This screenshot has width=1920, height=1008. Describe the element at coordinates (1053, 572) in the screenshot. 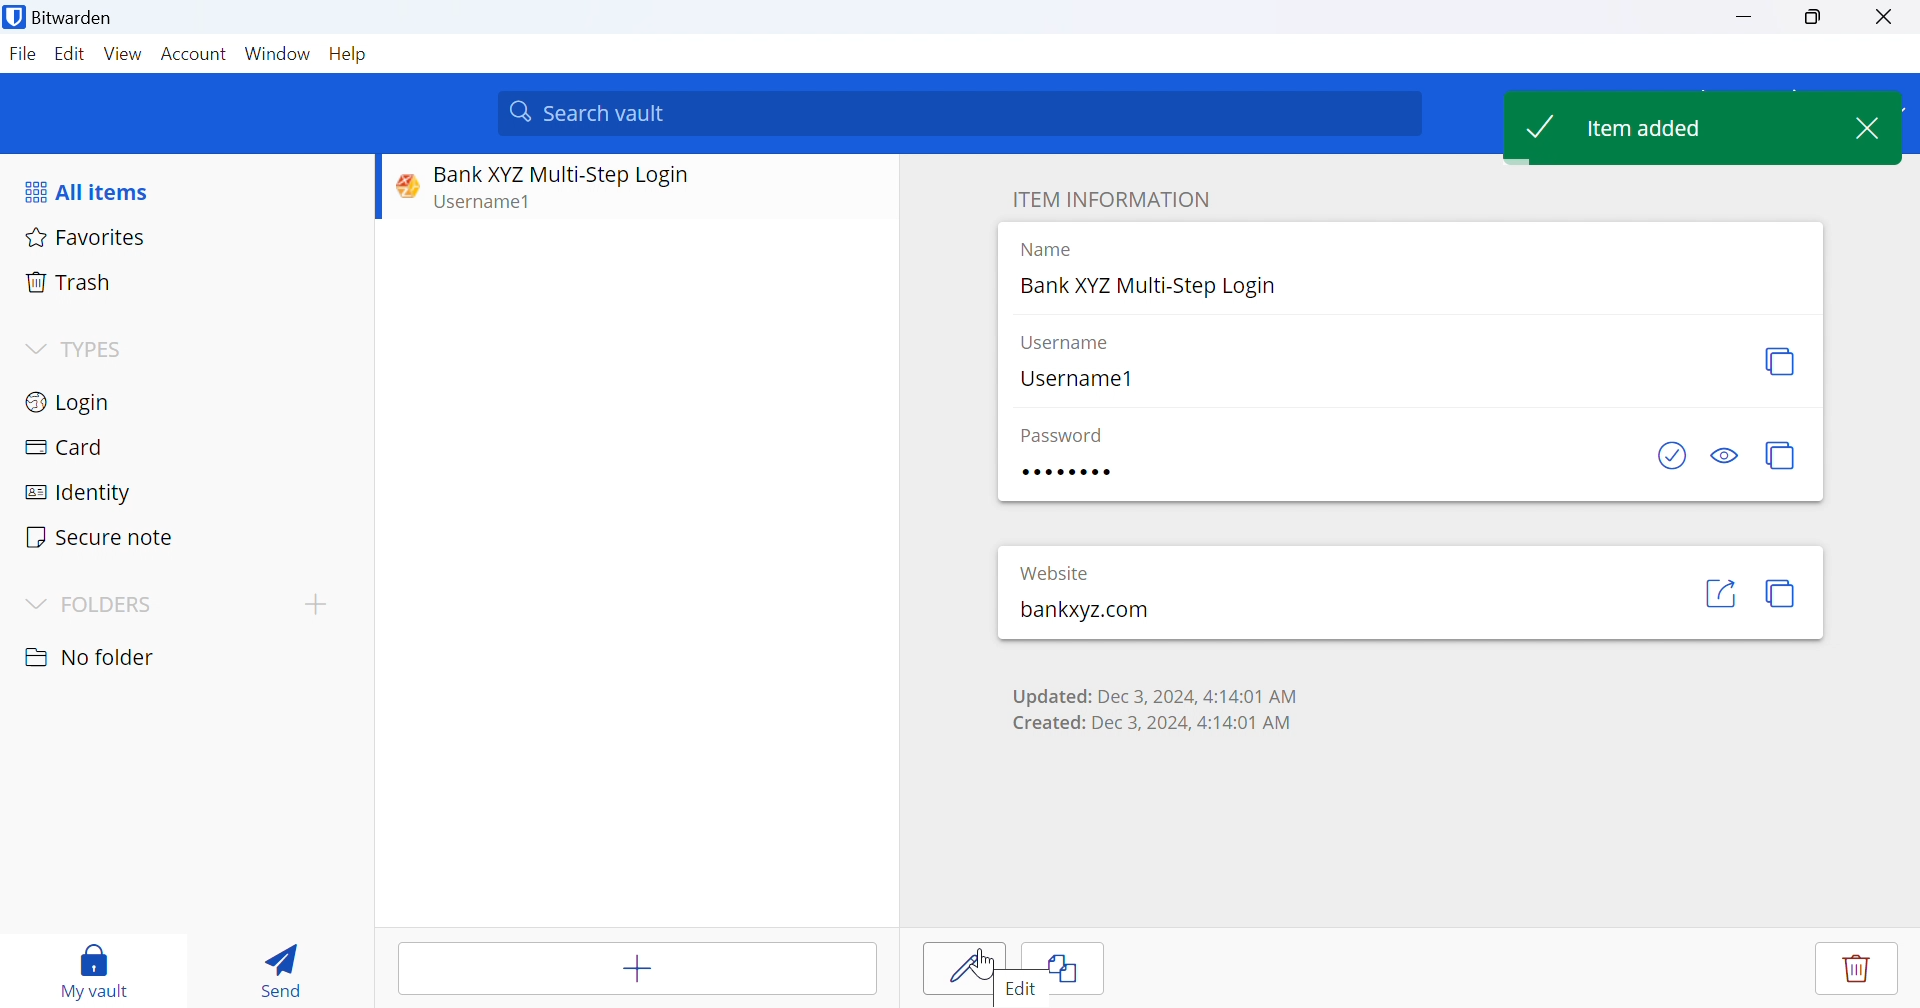

I see `Website` at that location.